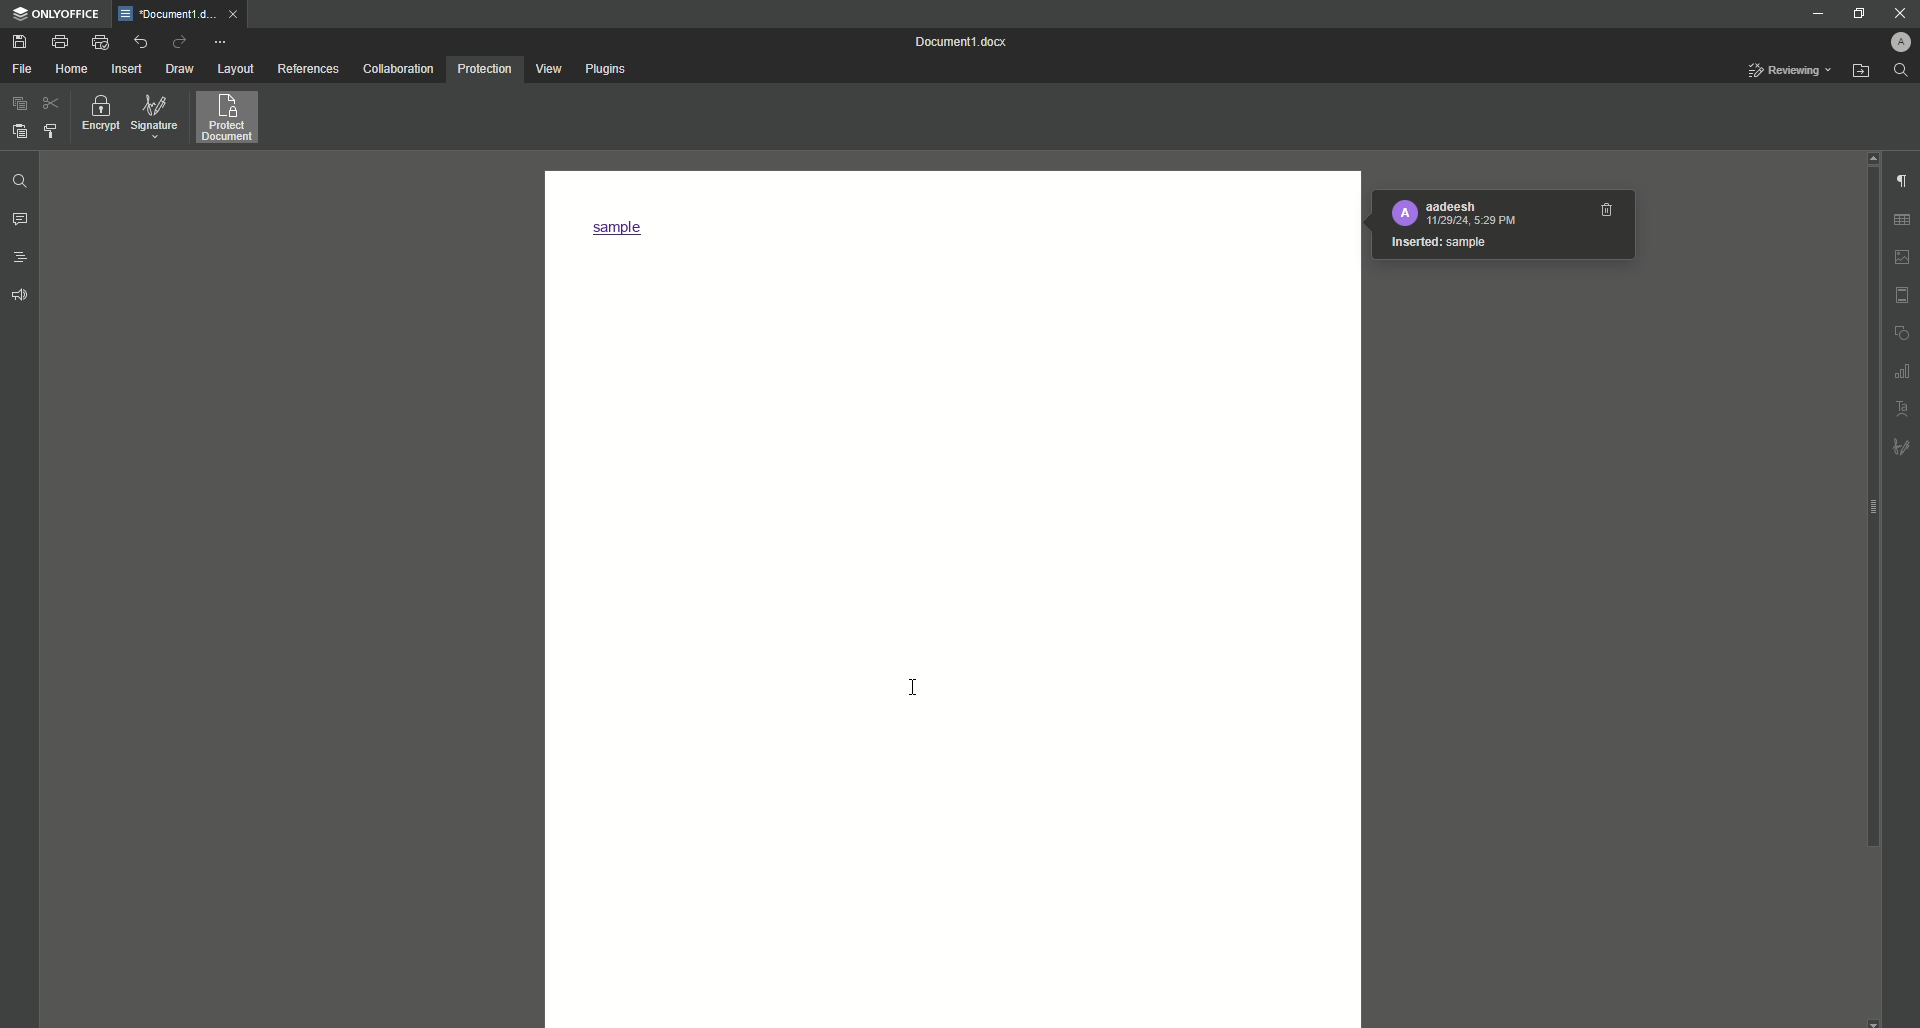  I want to click on Table Settings, so click(1903, 220).